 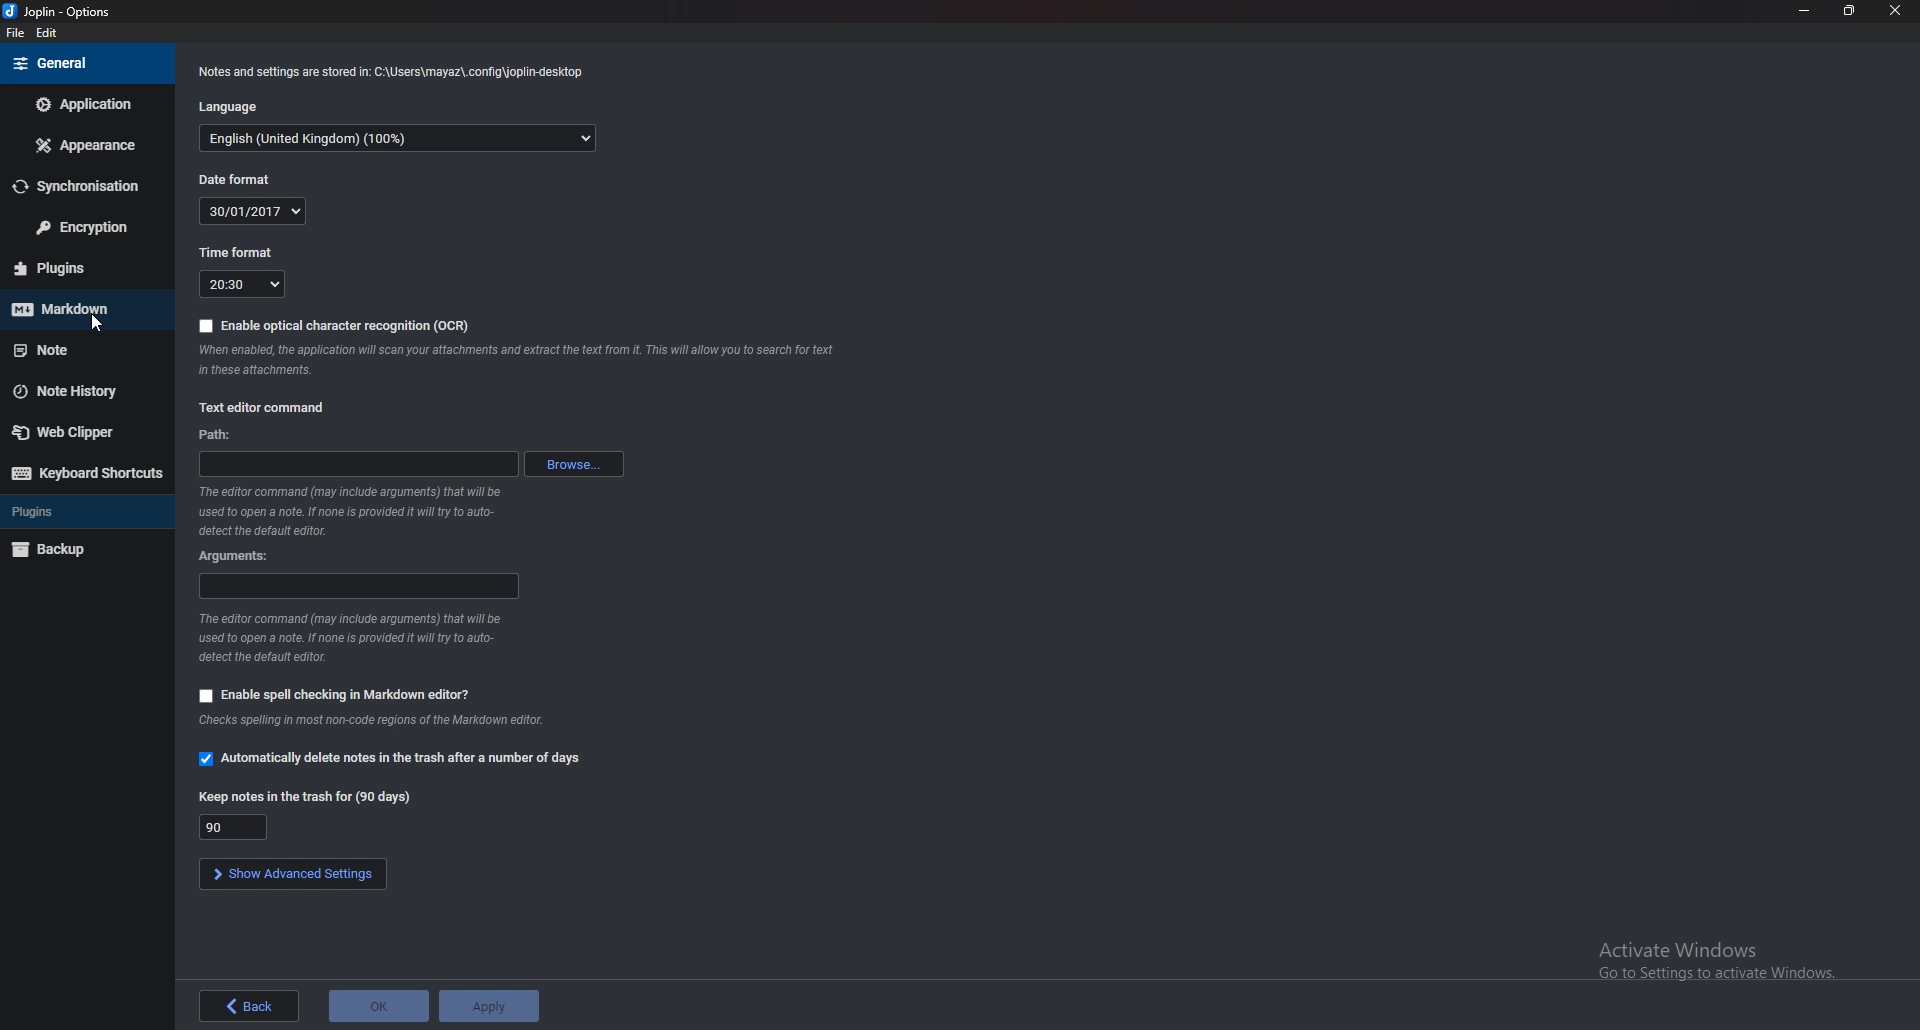 What do you see at coordinates (1896, 10) in the screenshot?
I see `close` at bounding box center [1896, 10].